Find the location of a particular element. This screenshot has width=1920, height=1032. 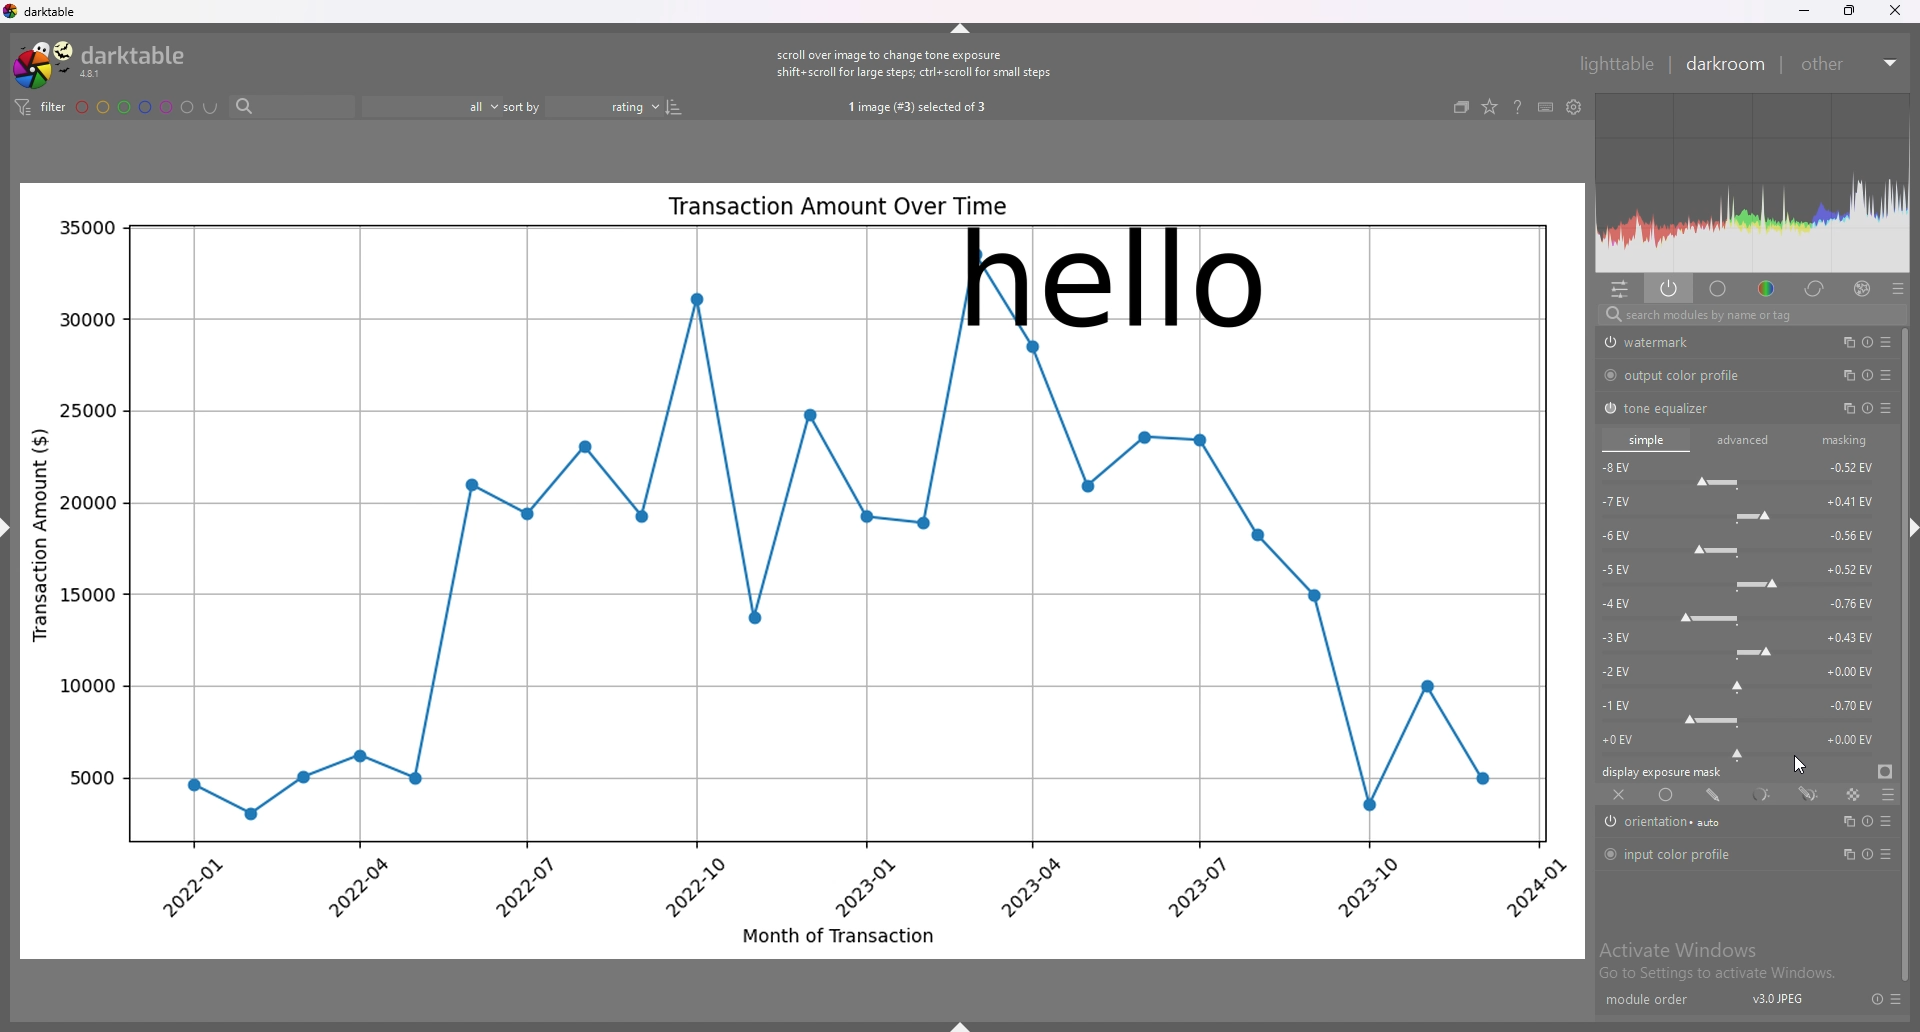

Transaction Amount Over Time is located at coordinates (837, 206).